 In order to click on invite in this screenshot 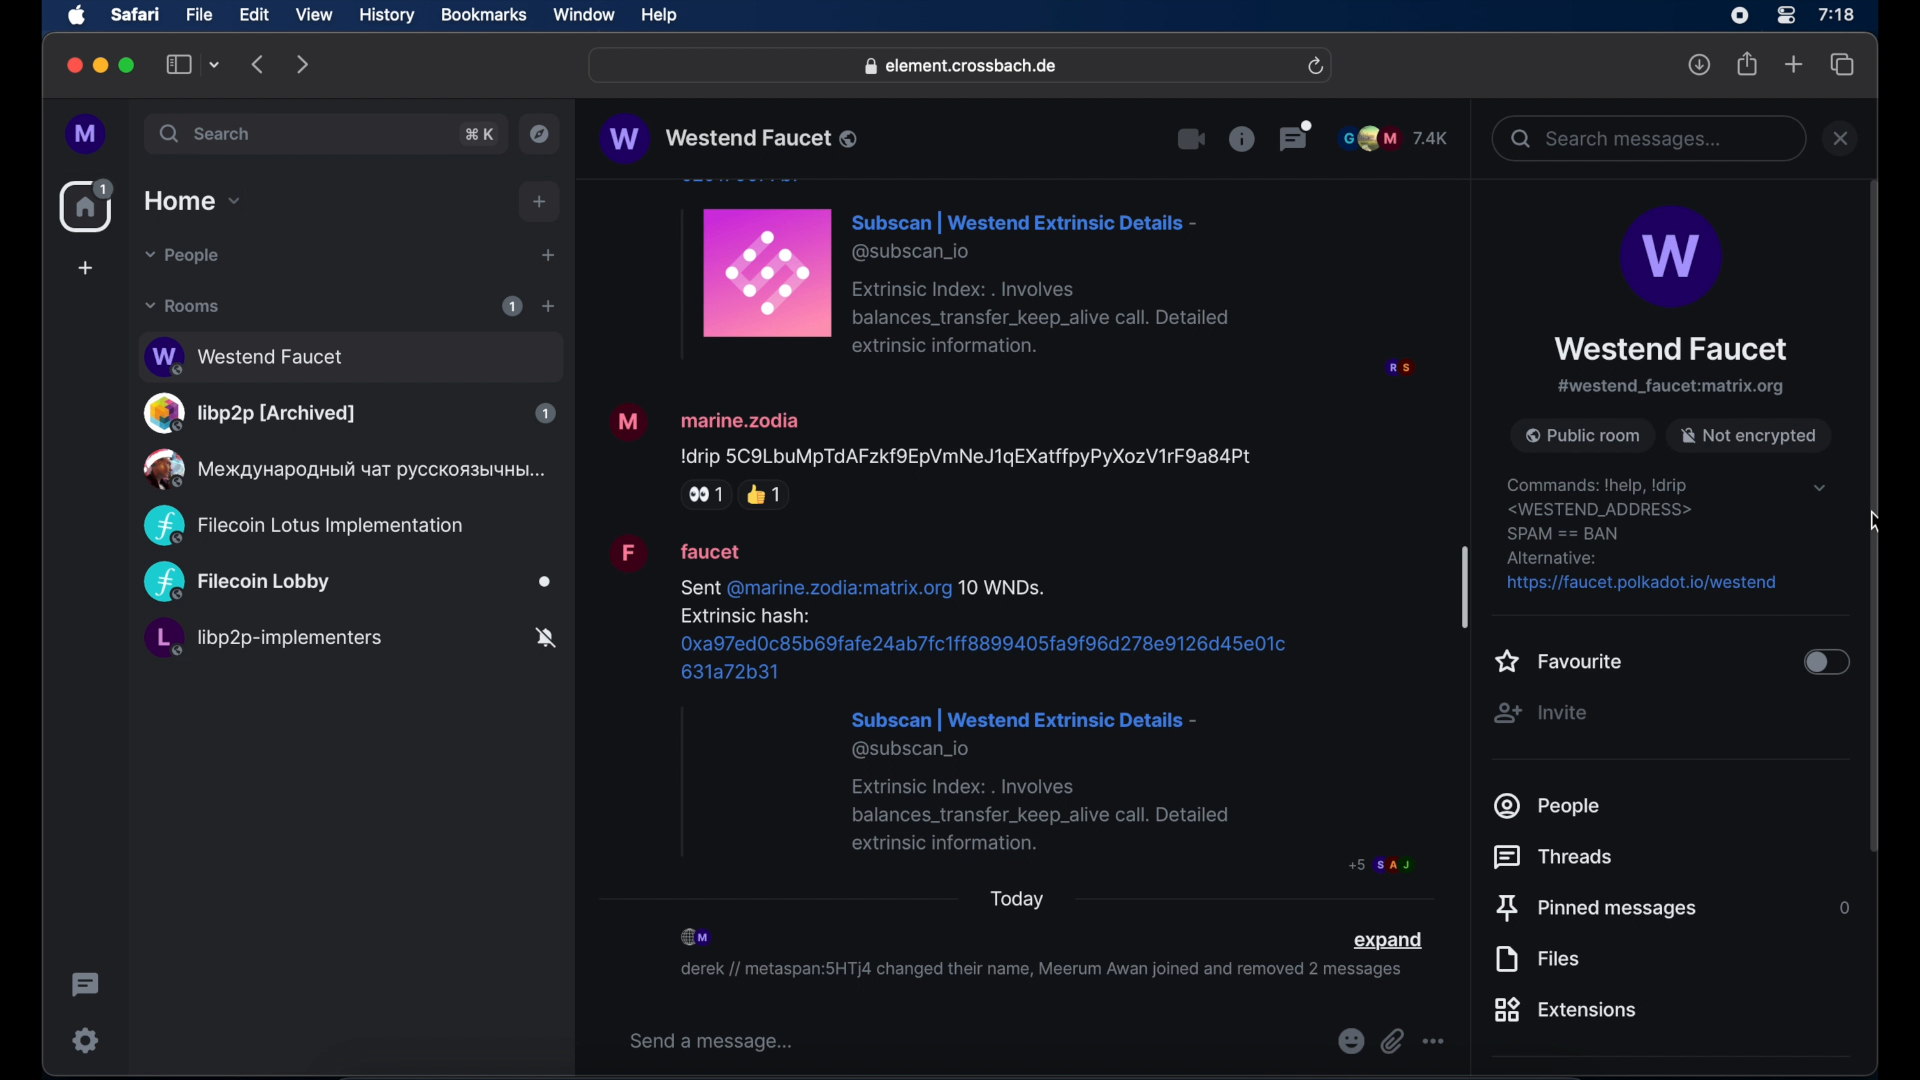, I will do `click(1541, 712)`.